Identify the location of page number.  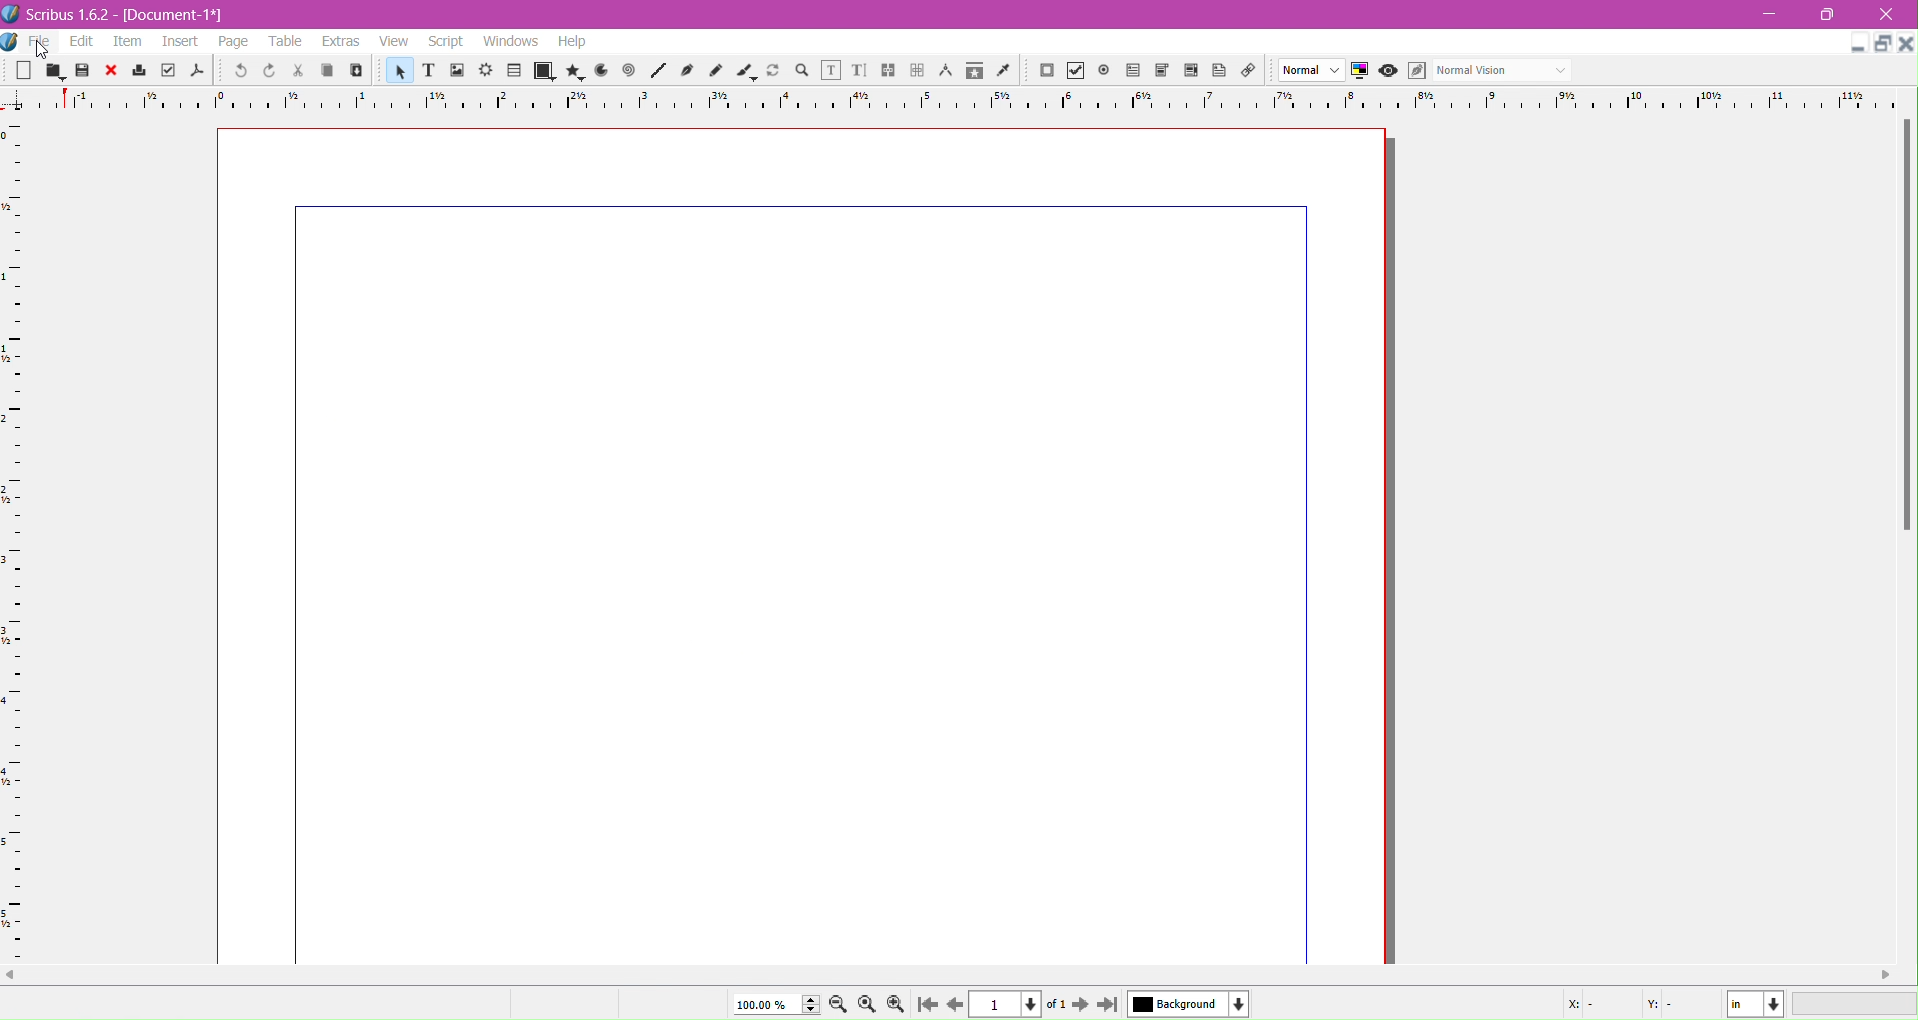
(1021, 1005).